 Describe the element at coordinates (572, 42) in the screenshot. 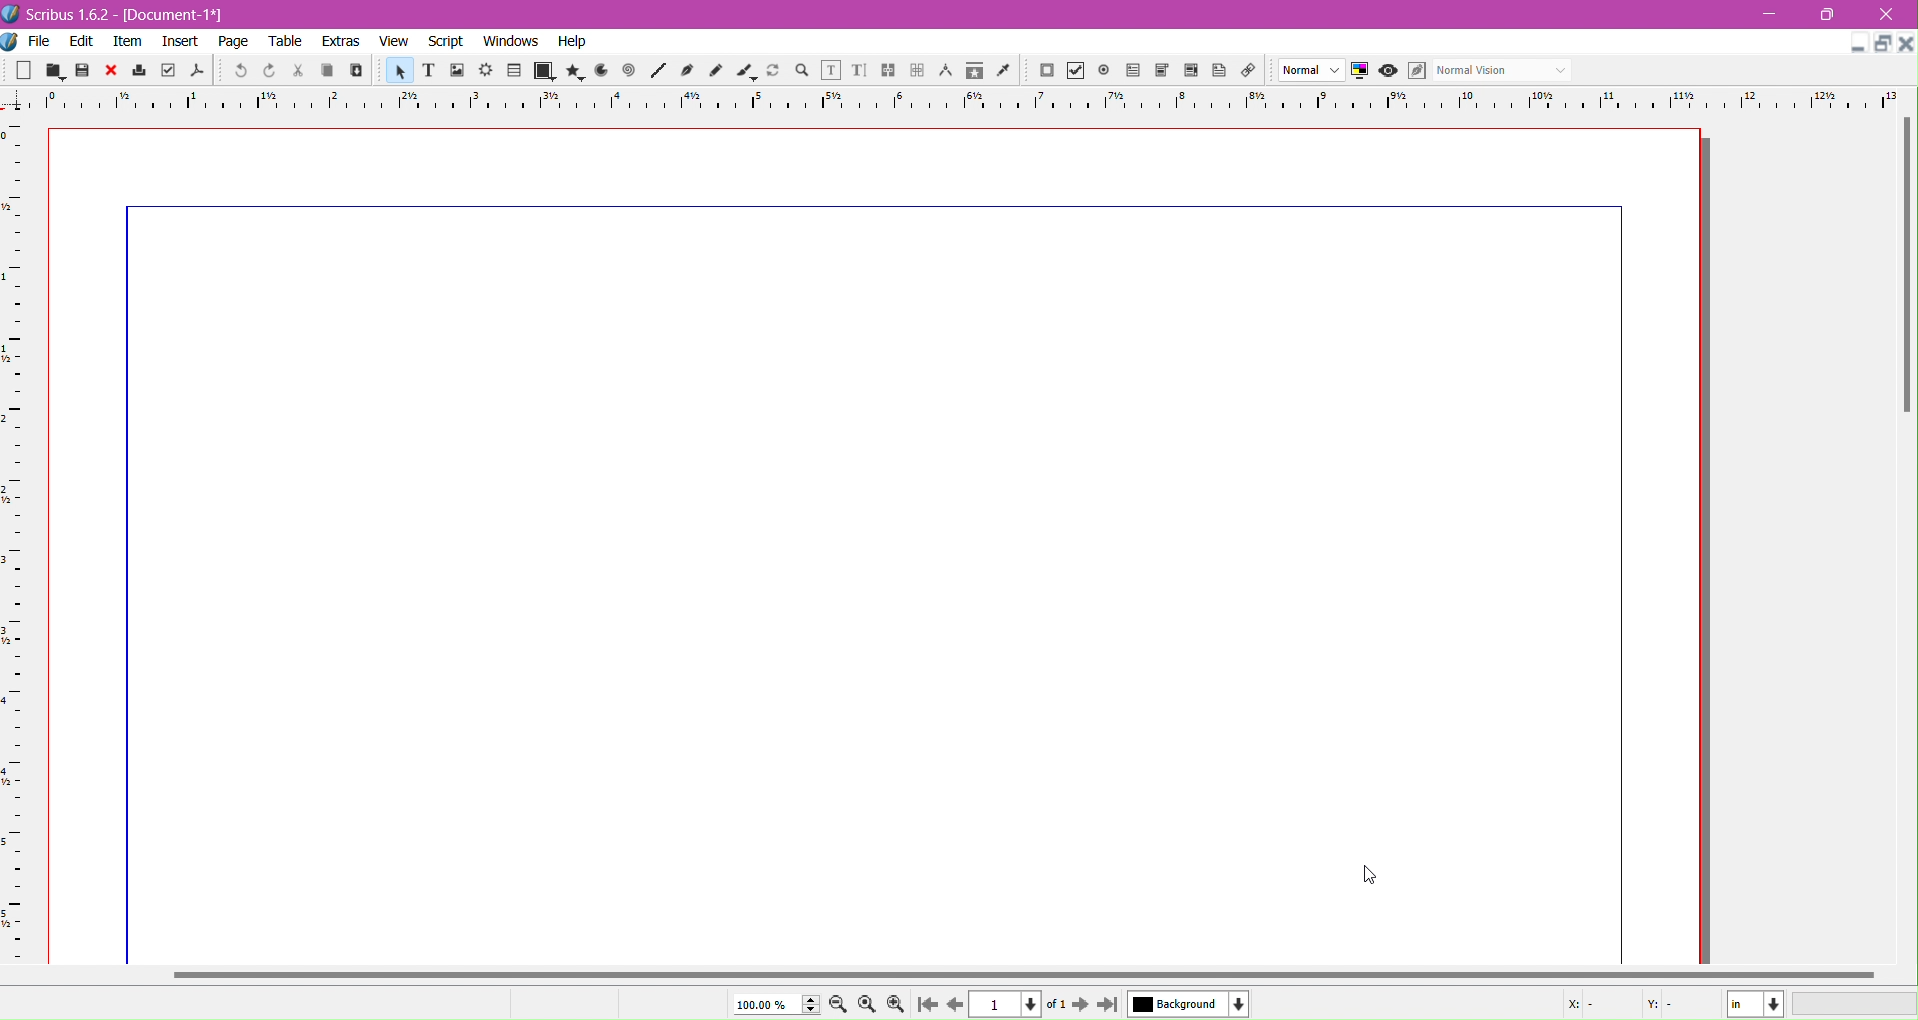

I see `help menu` at that location.